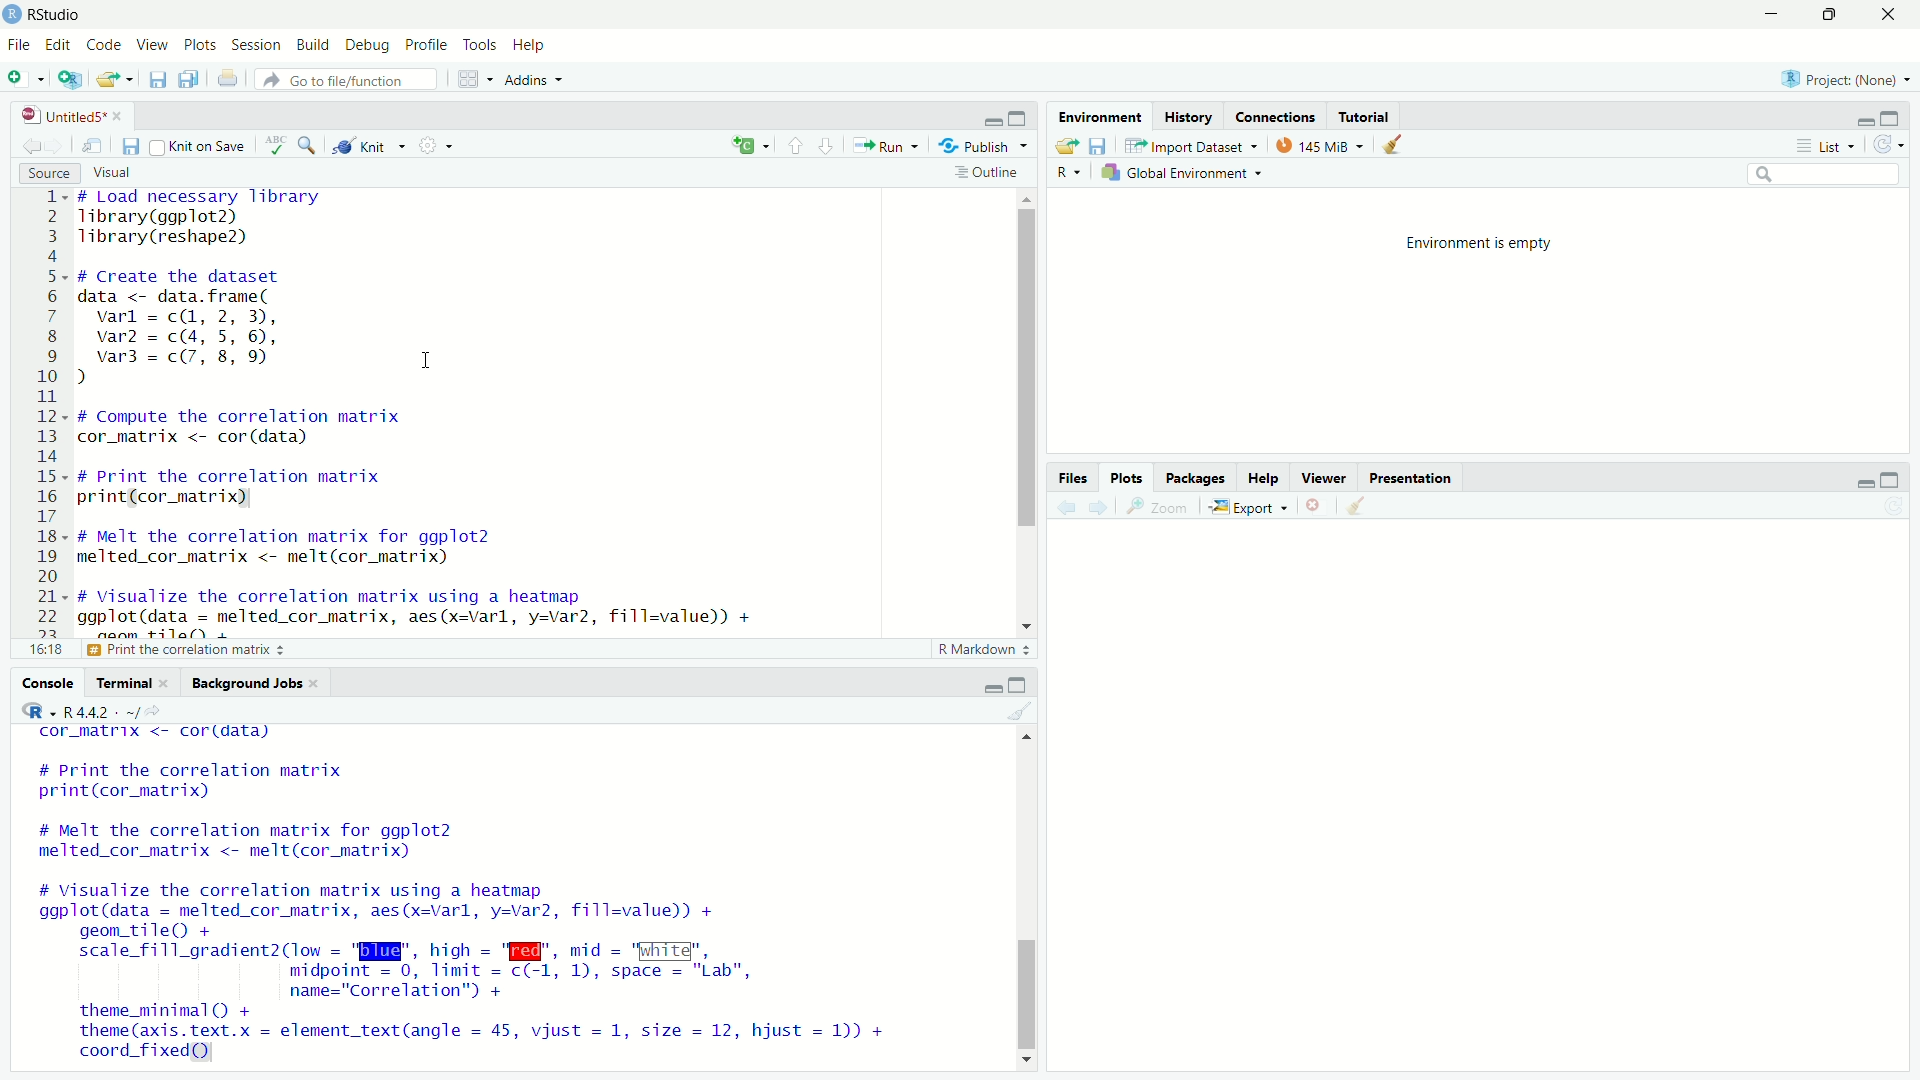  Describe the element at coordinates (993, 685) in the screenshot. I see `minimize` at that location.